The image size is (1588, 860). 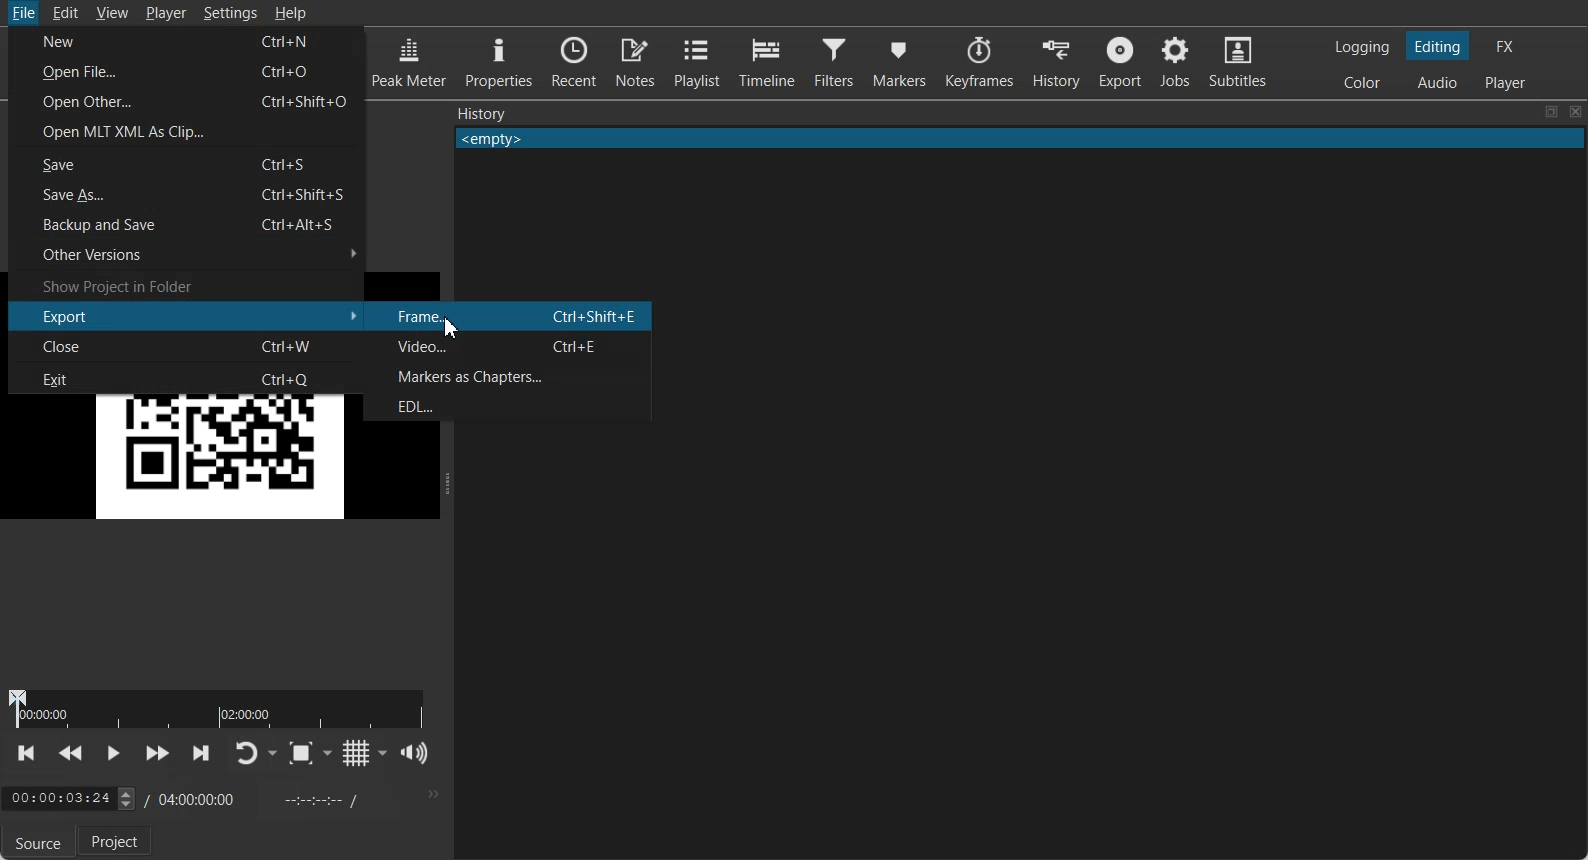 What do you see at coordinates (409, 60) in the screenshot?
I see `Peak Meter` at bounding box center [409, 60].